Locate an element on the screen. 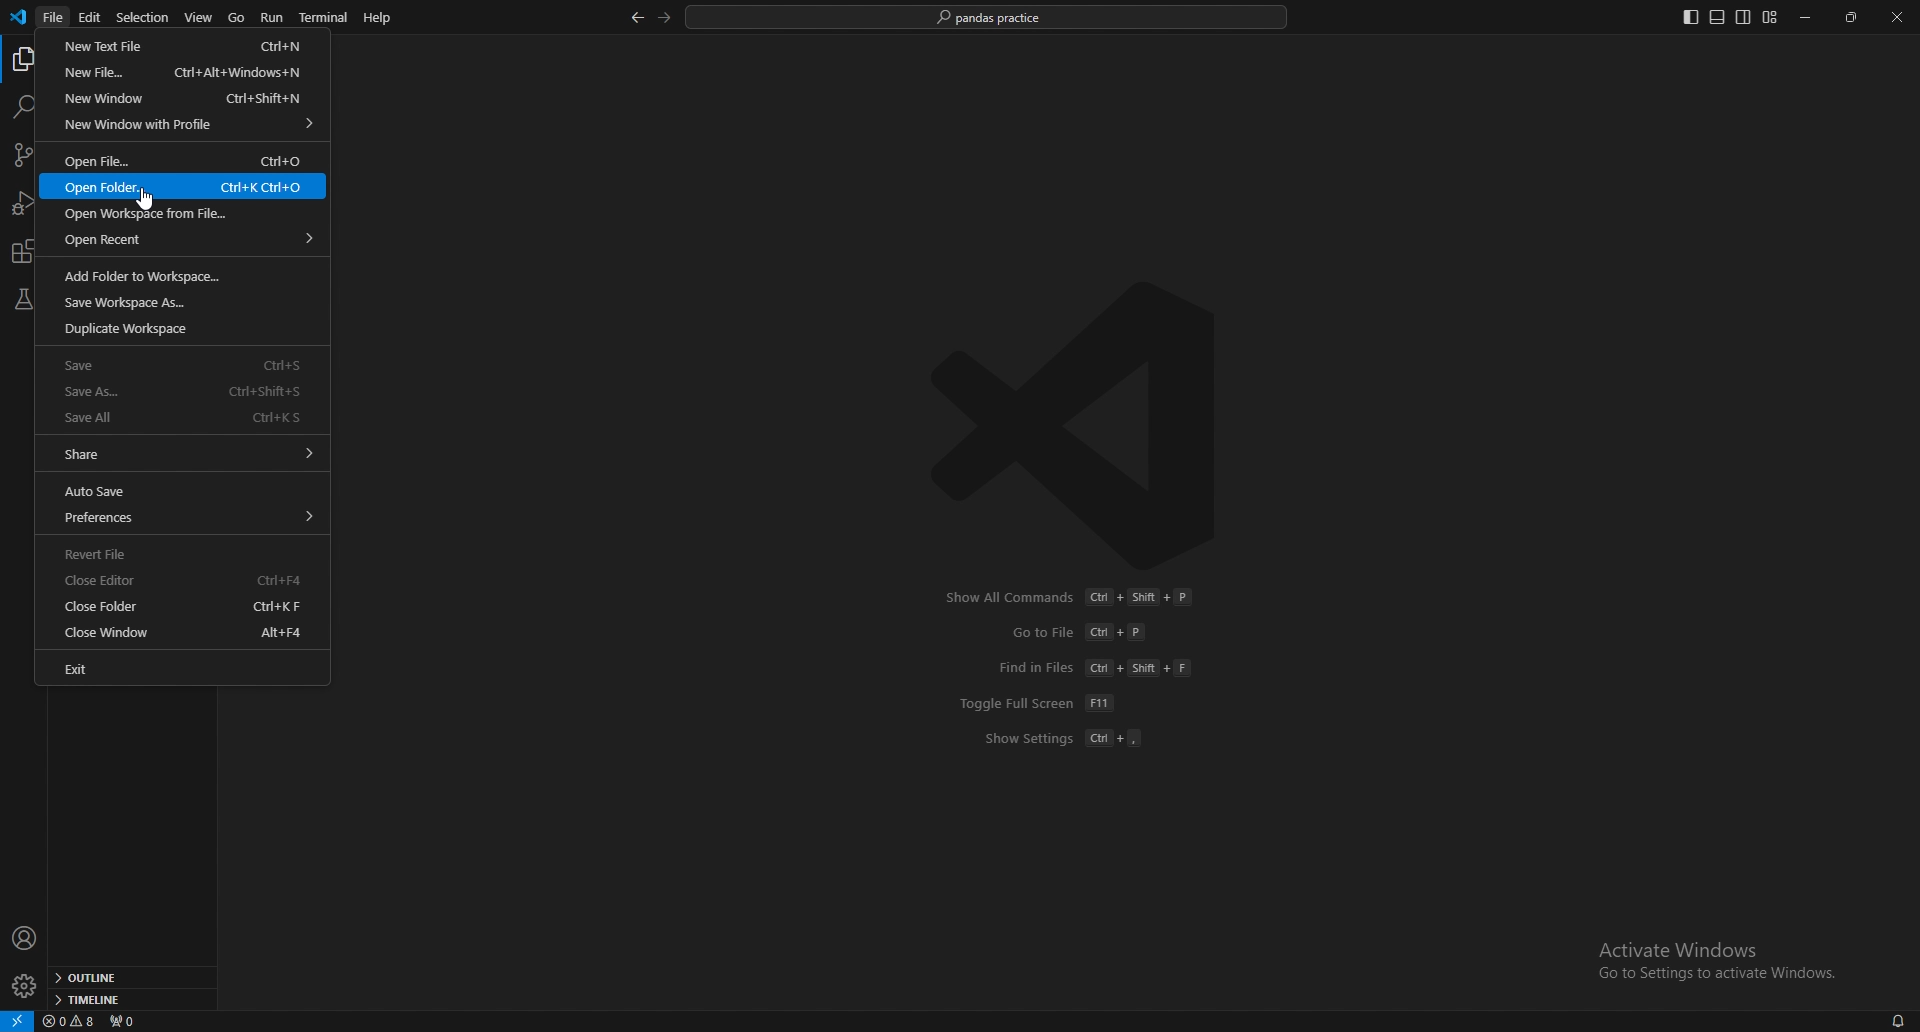  close folder is located at coordinates (183, 607).